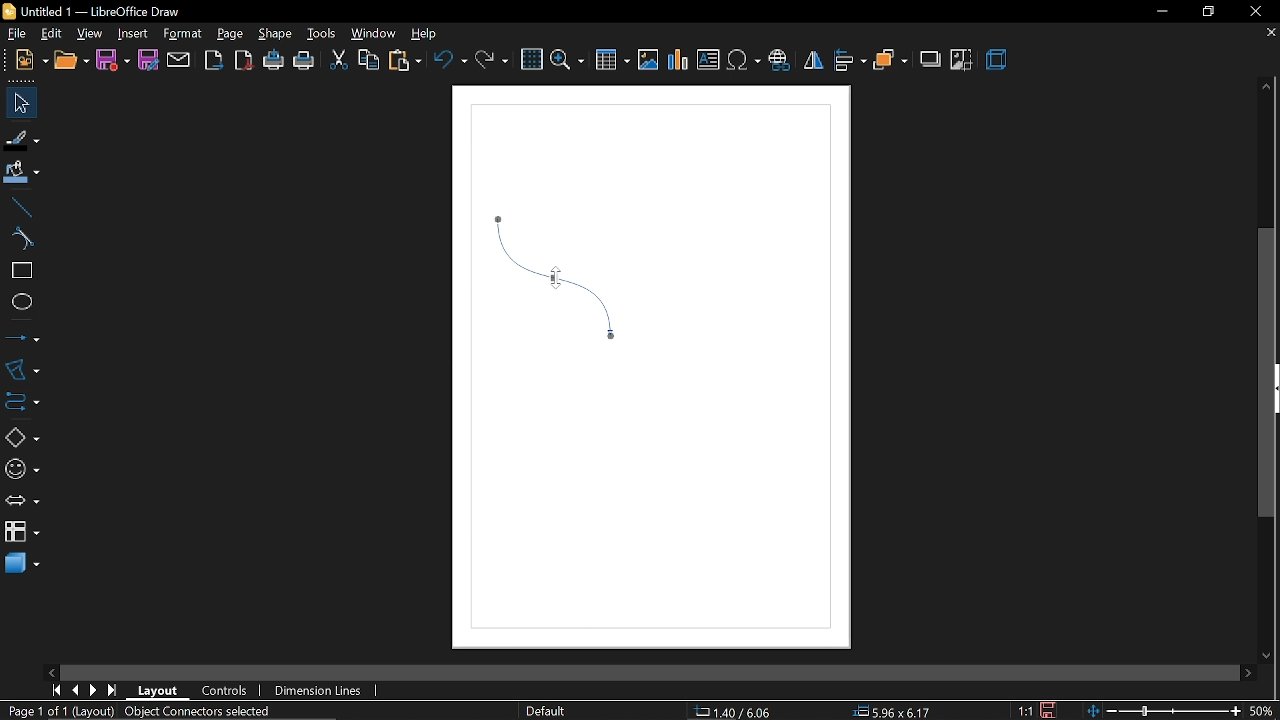 The image size is (1280, 720). Describe the element at coordinates (274, 62) in the screenshot. I see `print directly` at that location.